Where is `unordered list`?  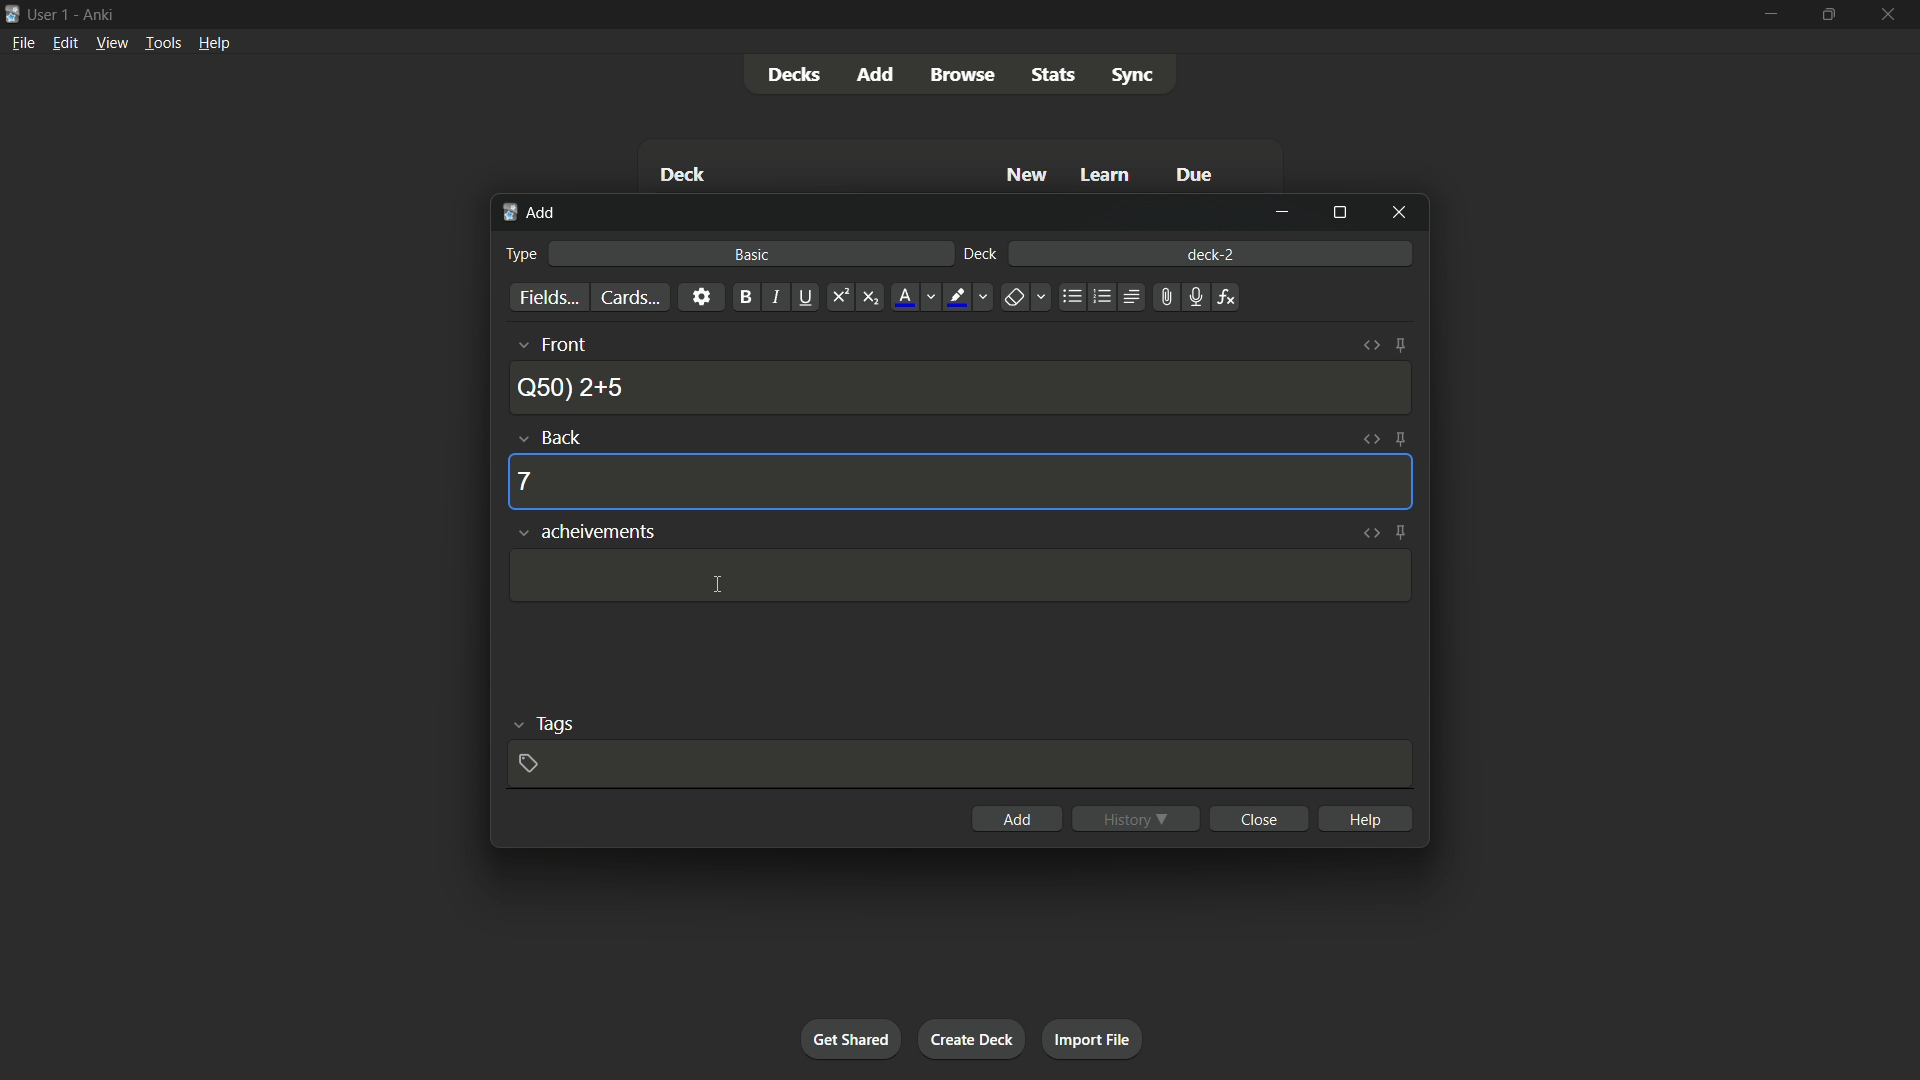 unordered list is located at coordinates (1072, 298).